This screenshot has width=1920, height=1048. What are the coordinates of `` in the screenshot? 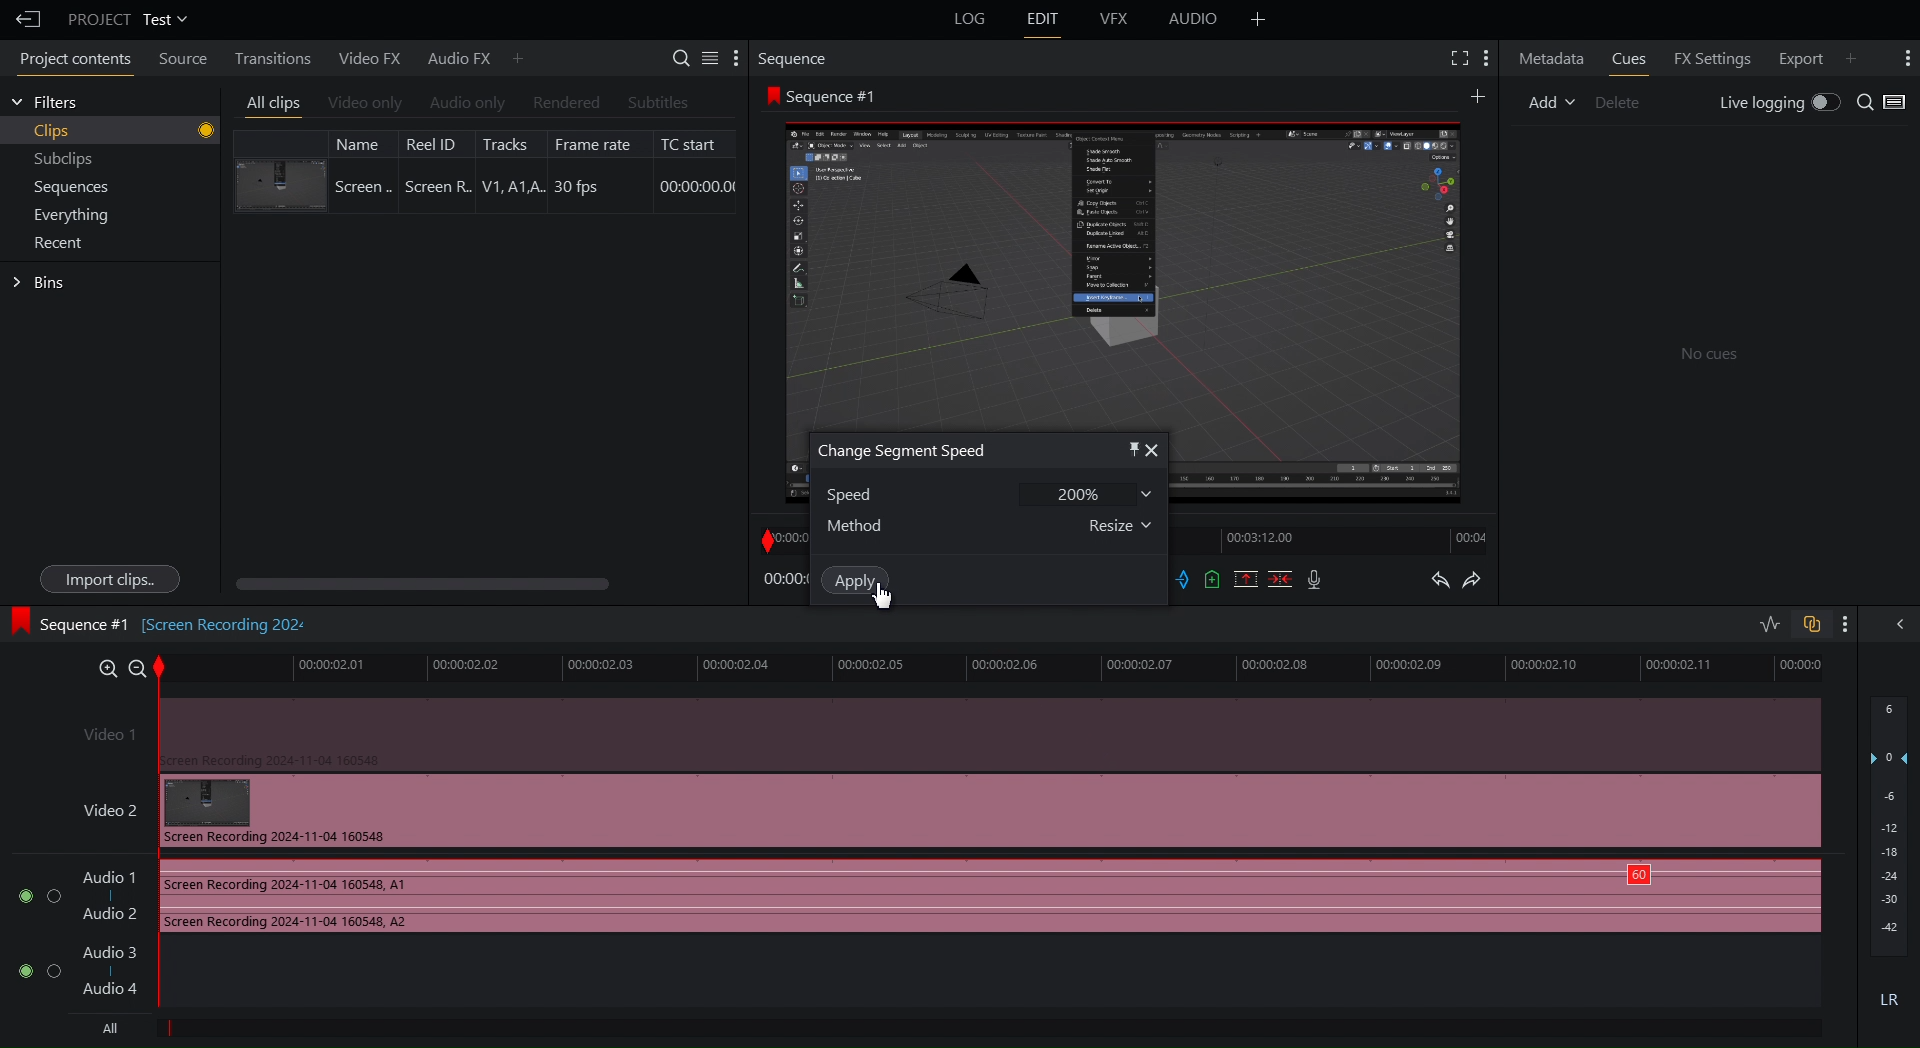 It's located at (78, 214).